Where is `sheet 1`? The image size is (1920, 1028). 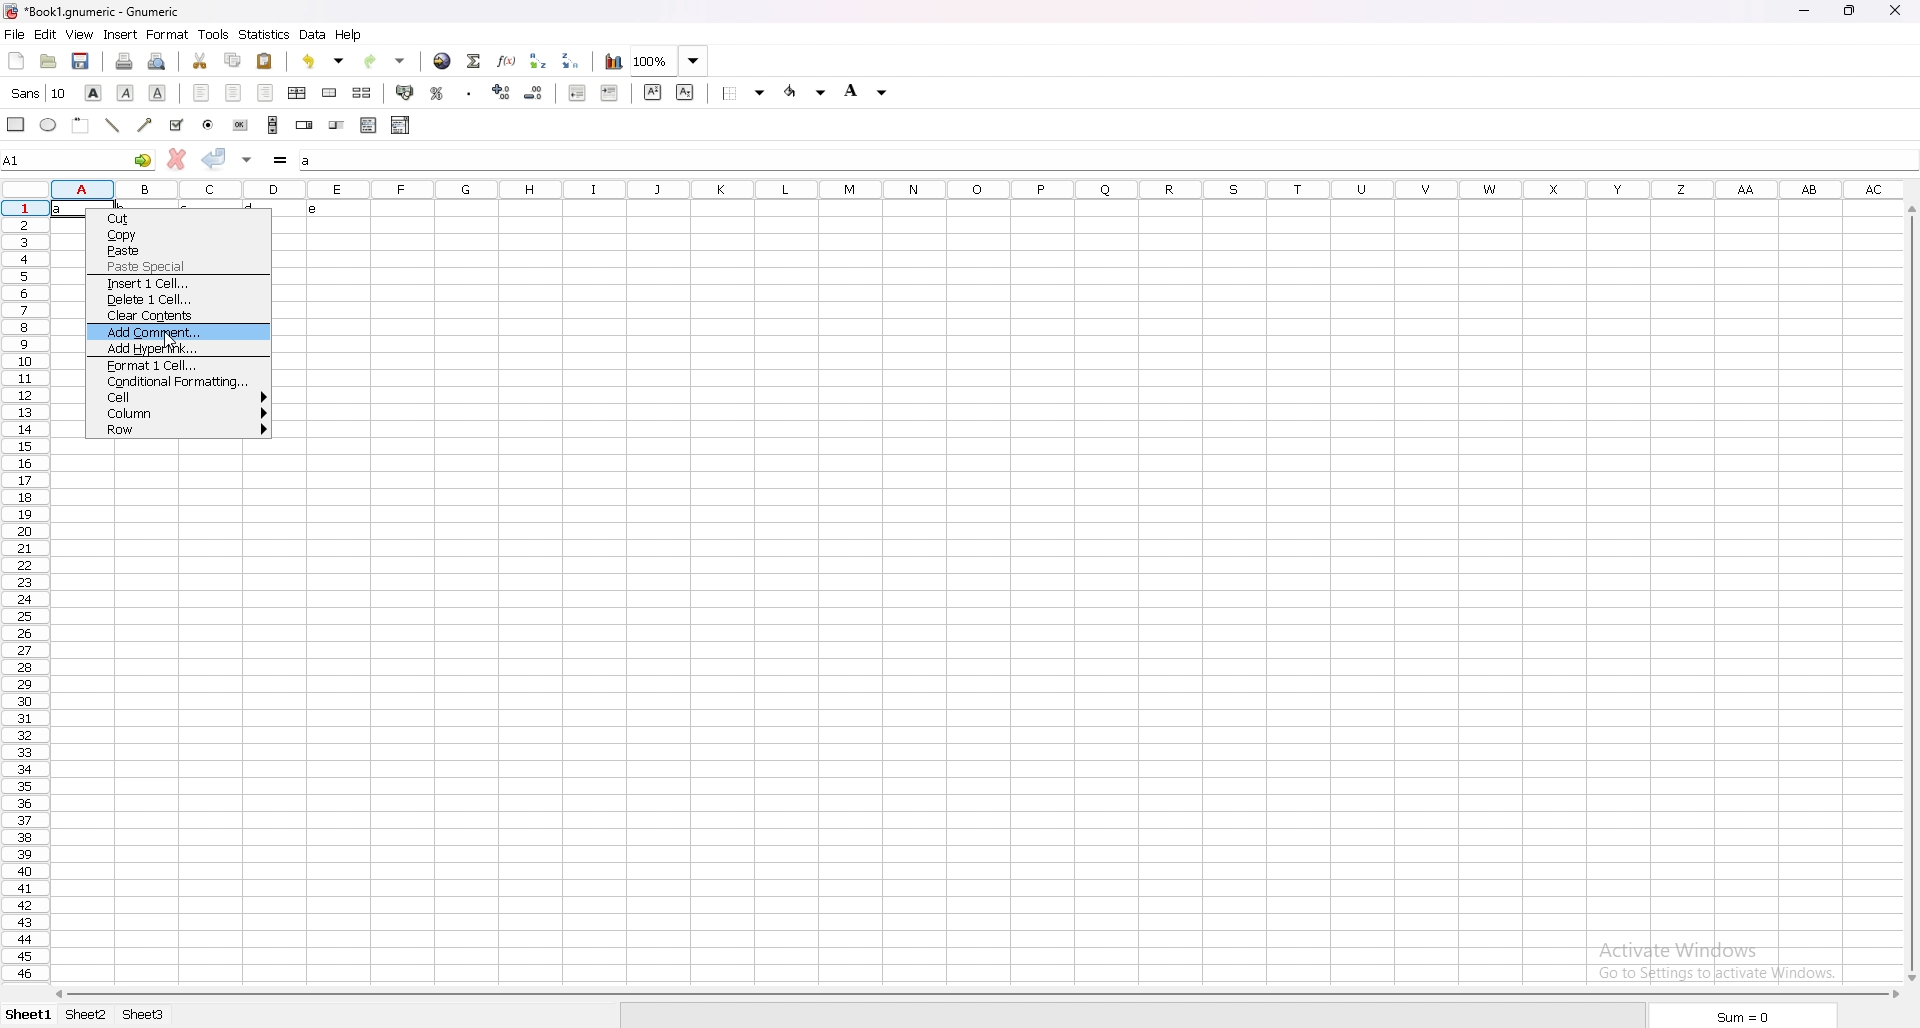 sheet 1 is located at coordinates (29, 1014).